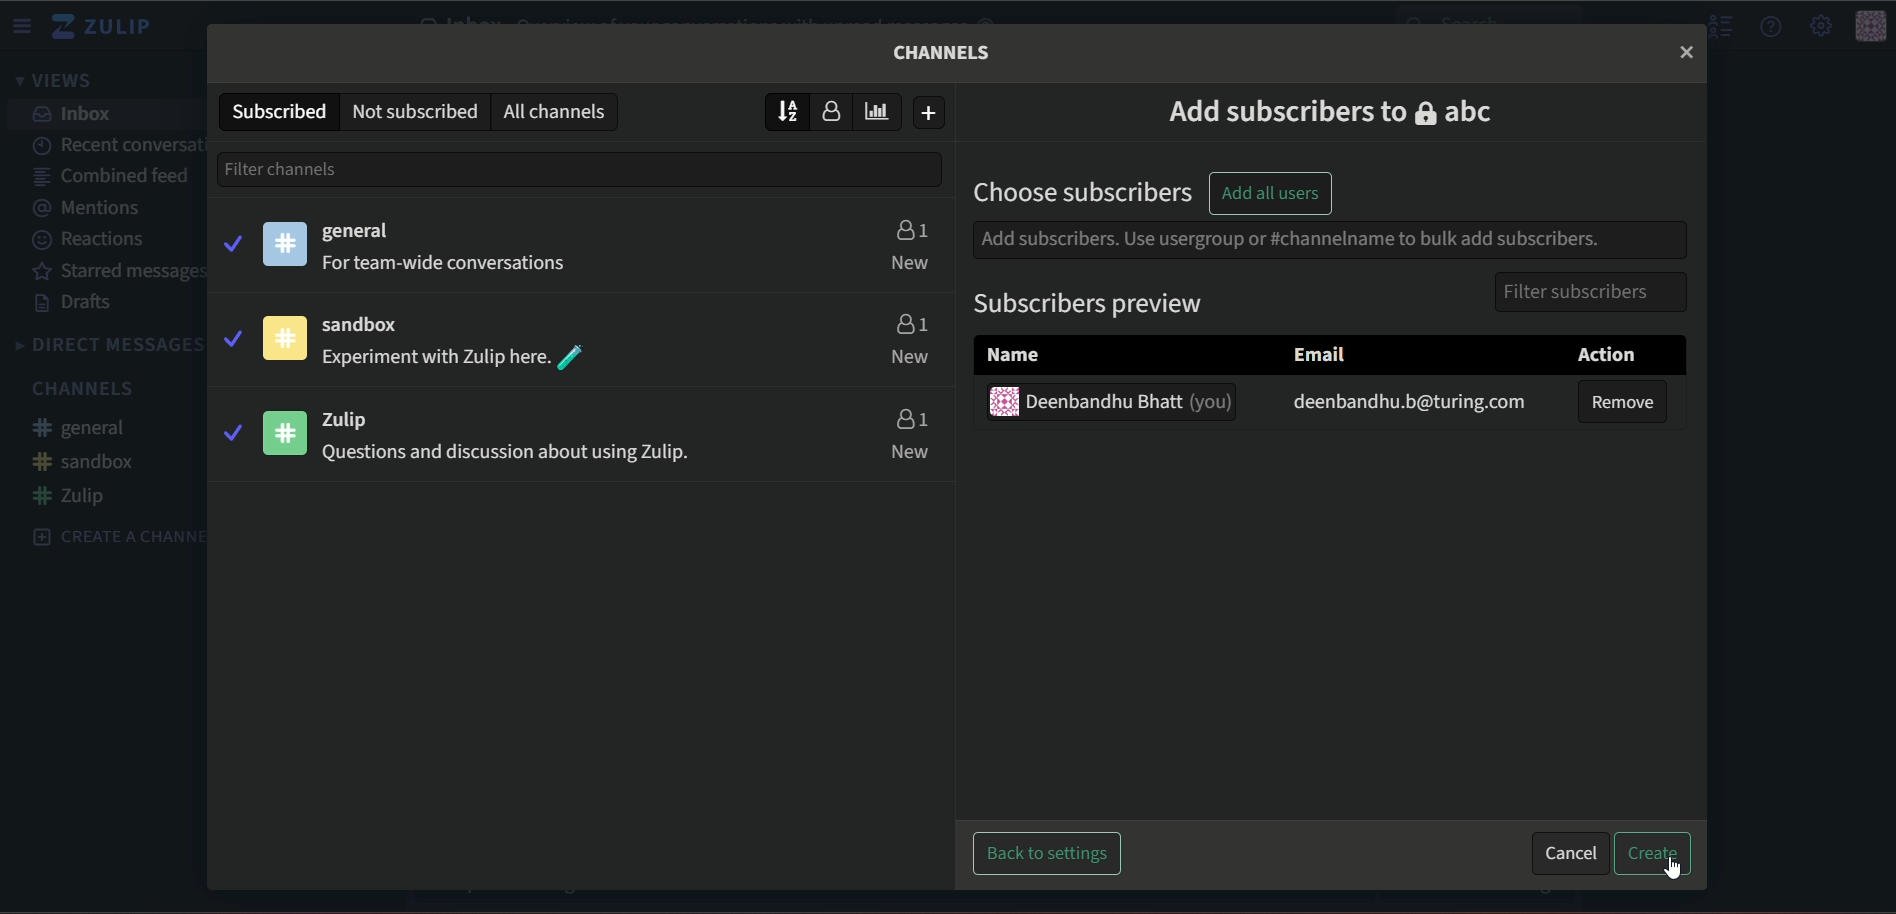 This screenshot has width=1896, height=914. Describe the element at coordinates (1686, 51) in the screenshot. I see `close` at that location.